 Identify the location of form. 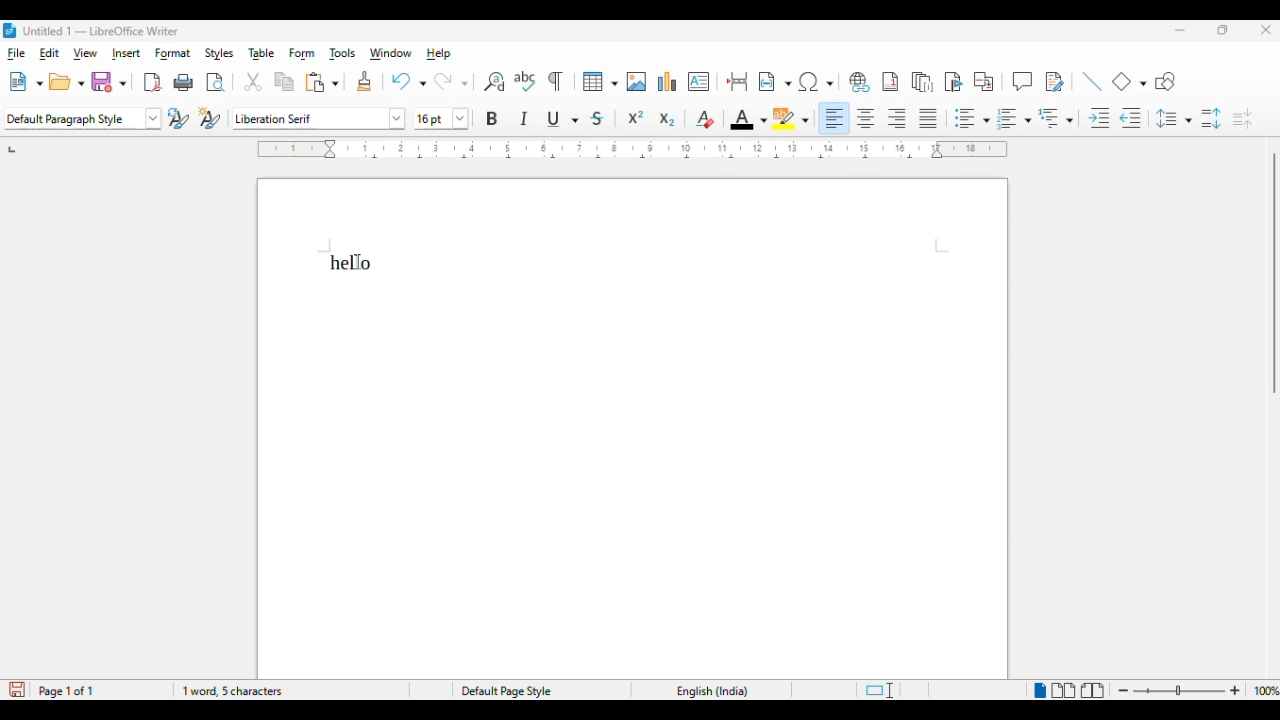
(302, 54).